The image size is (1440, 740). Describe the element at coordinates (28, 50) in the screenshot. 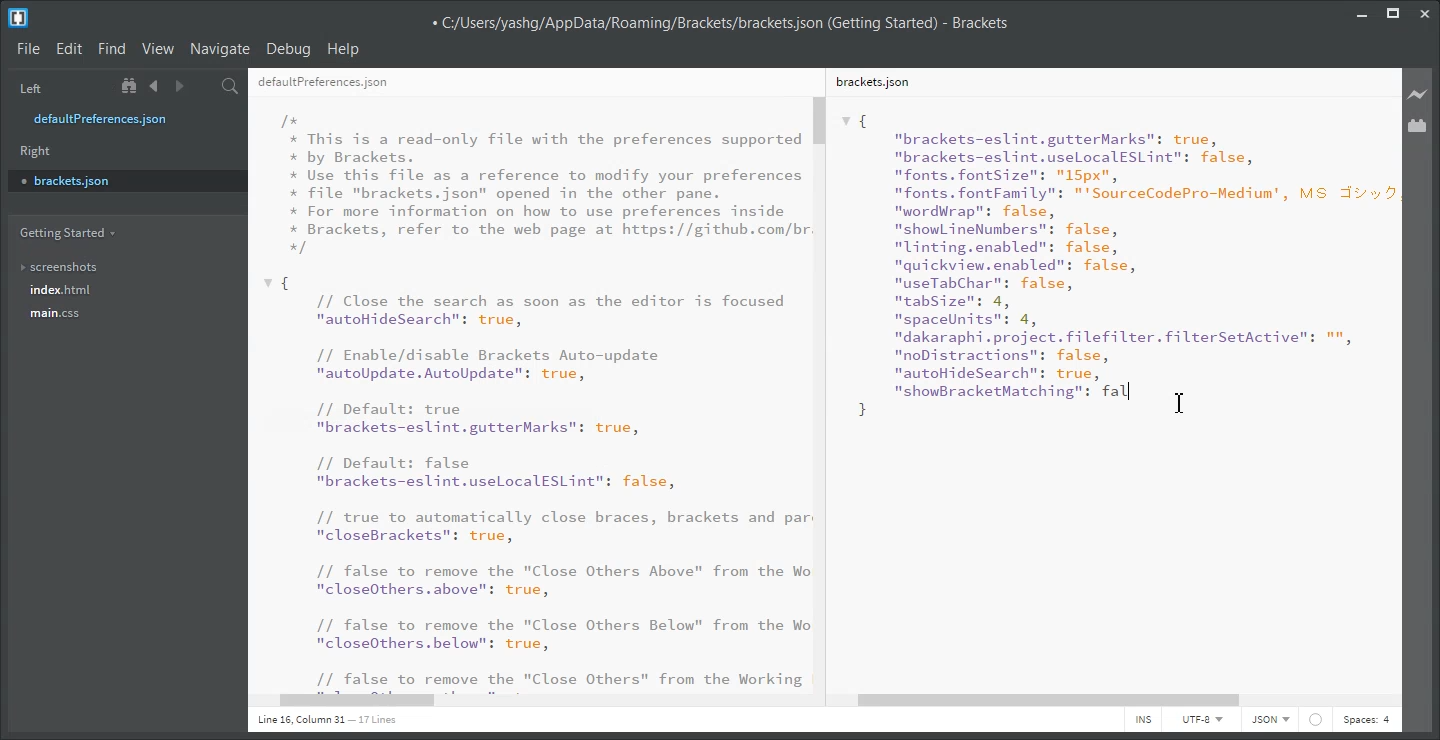

I see `File` at that location.